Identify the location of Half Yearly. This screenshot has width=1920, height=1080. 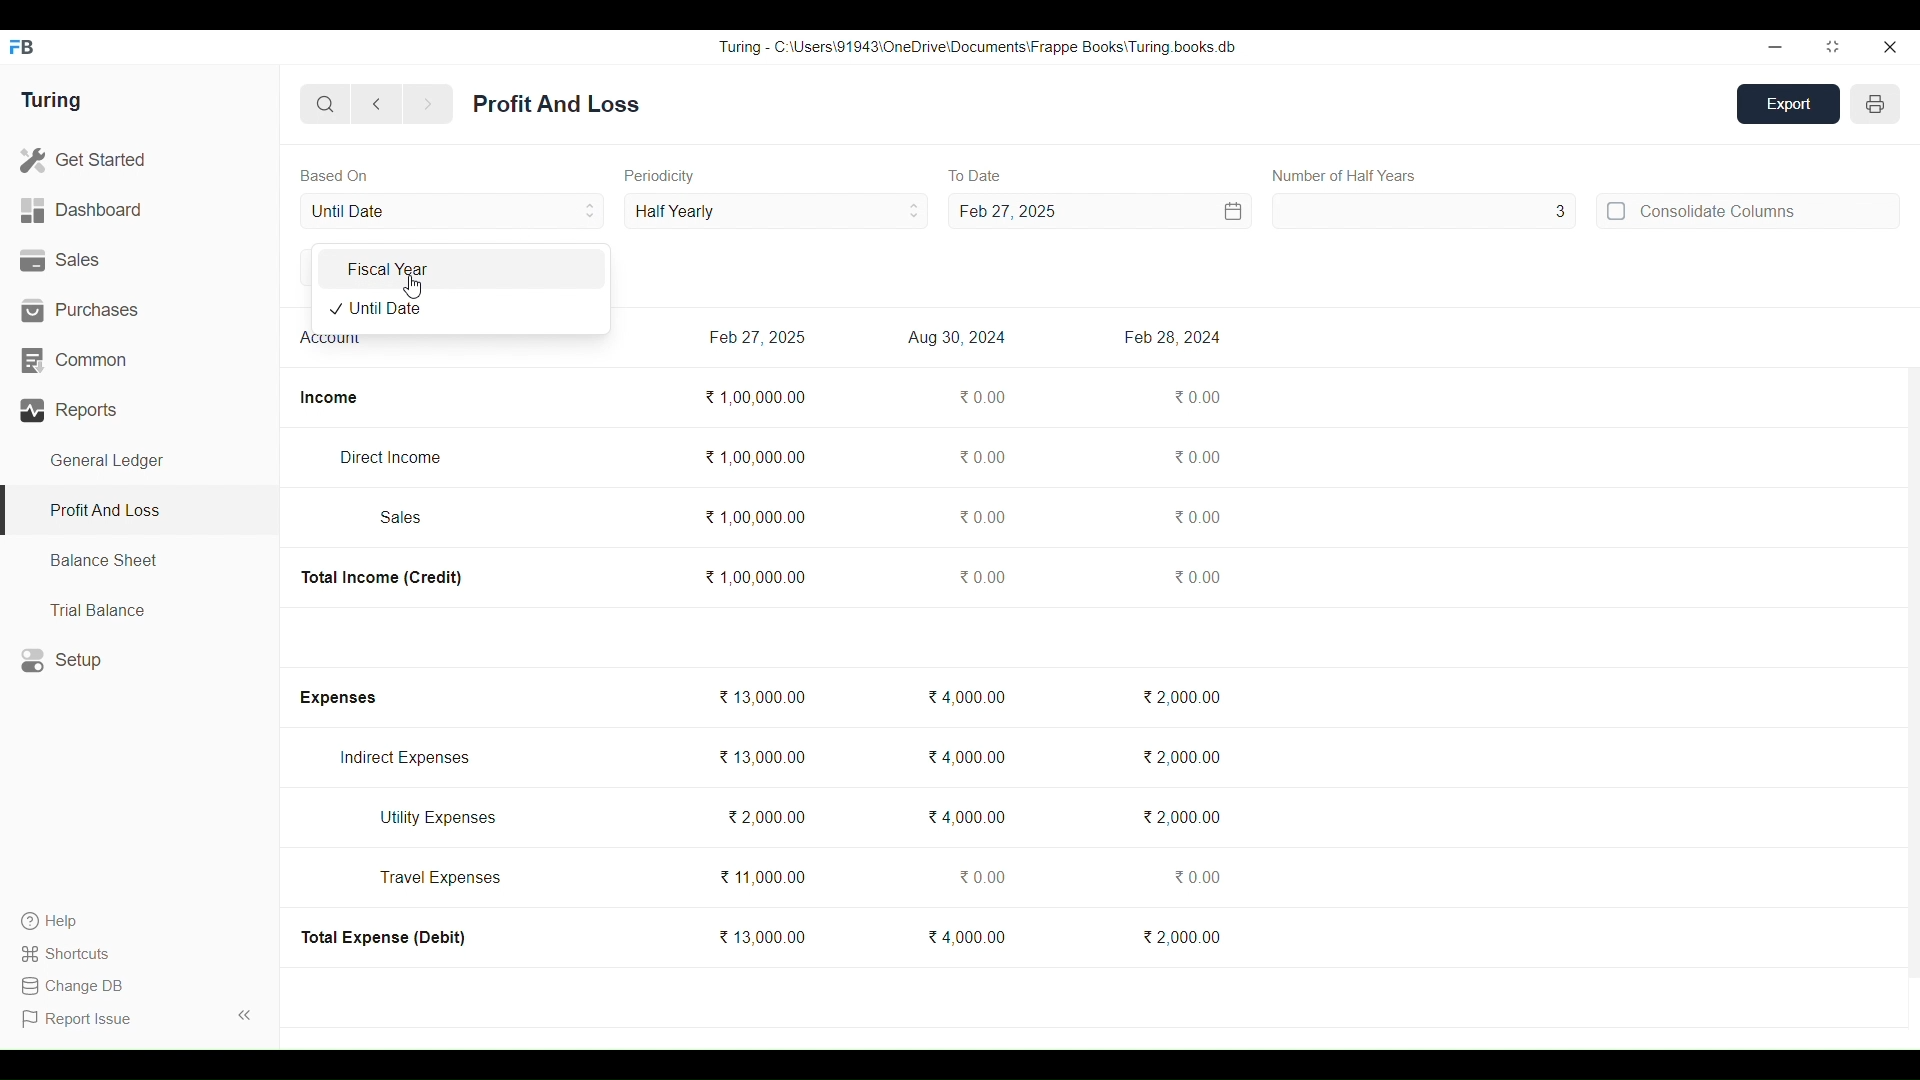
(776, 210).